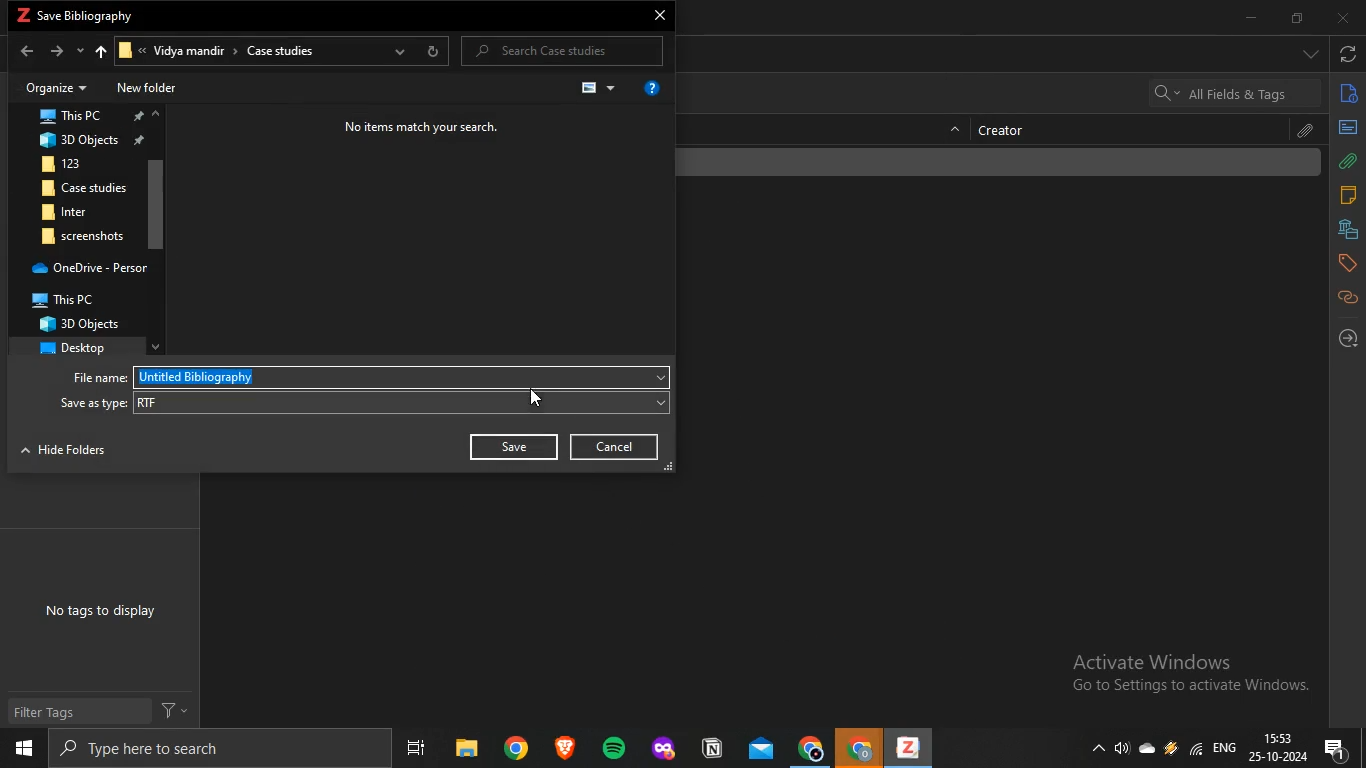 This screenshot has height=768, width=1366. What do you see at coordinates (1347, 338) in the screenshot?
I see `locate` at bounding box center [1347, 338].